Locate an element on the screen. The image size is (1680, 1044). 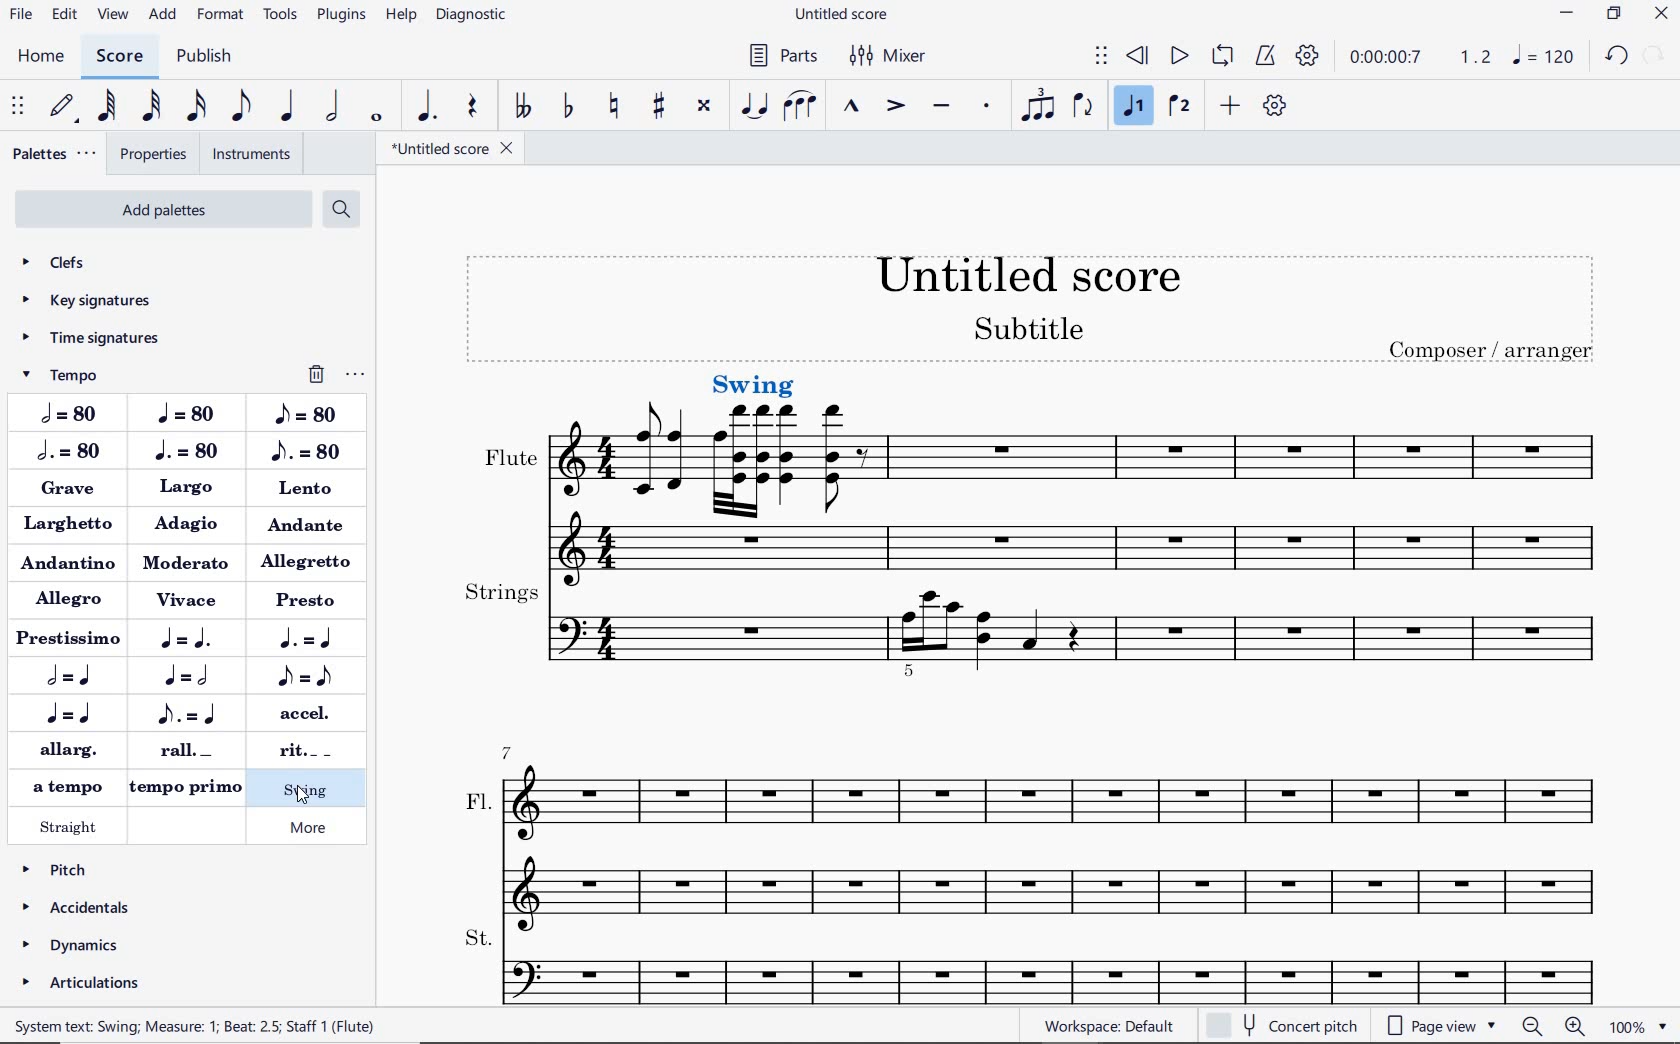
dynamics is located at coordinates (77, 946).